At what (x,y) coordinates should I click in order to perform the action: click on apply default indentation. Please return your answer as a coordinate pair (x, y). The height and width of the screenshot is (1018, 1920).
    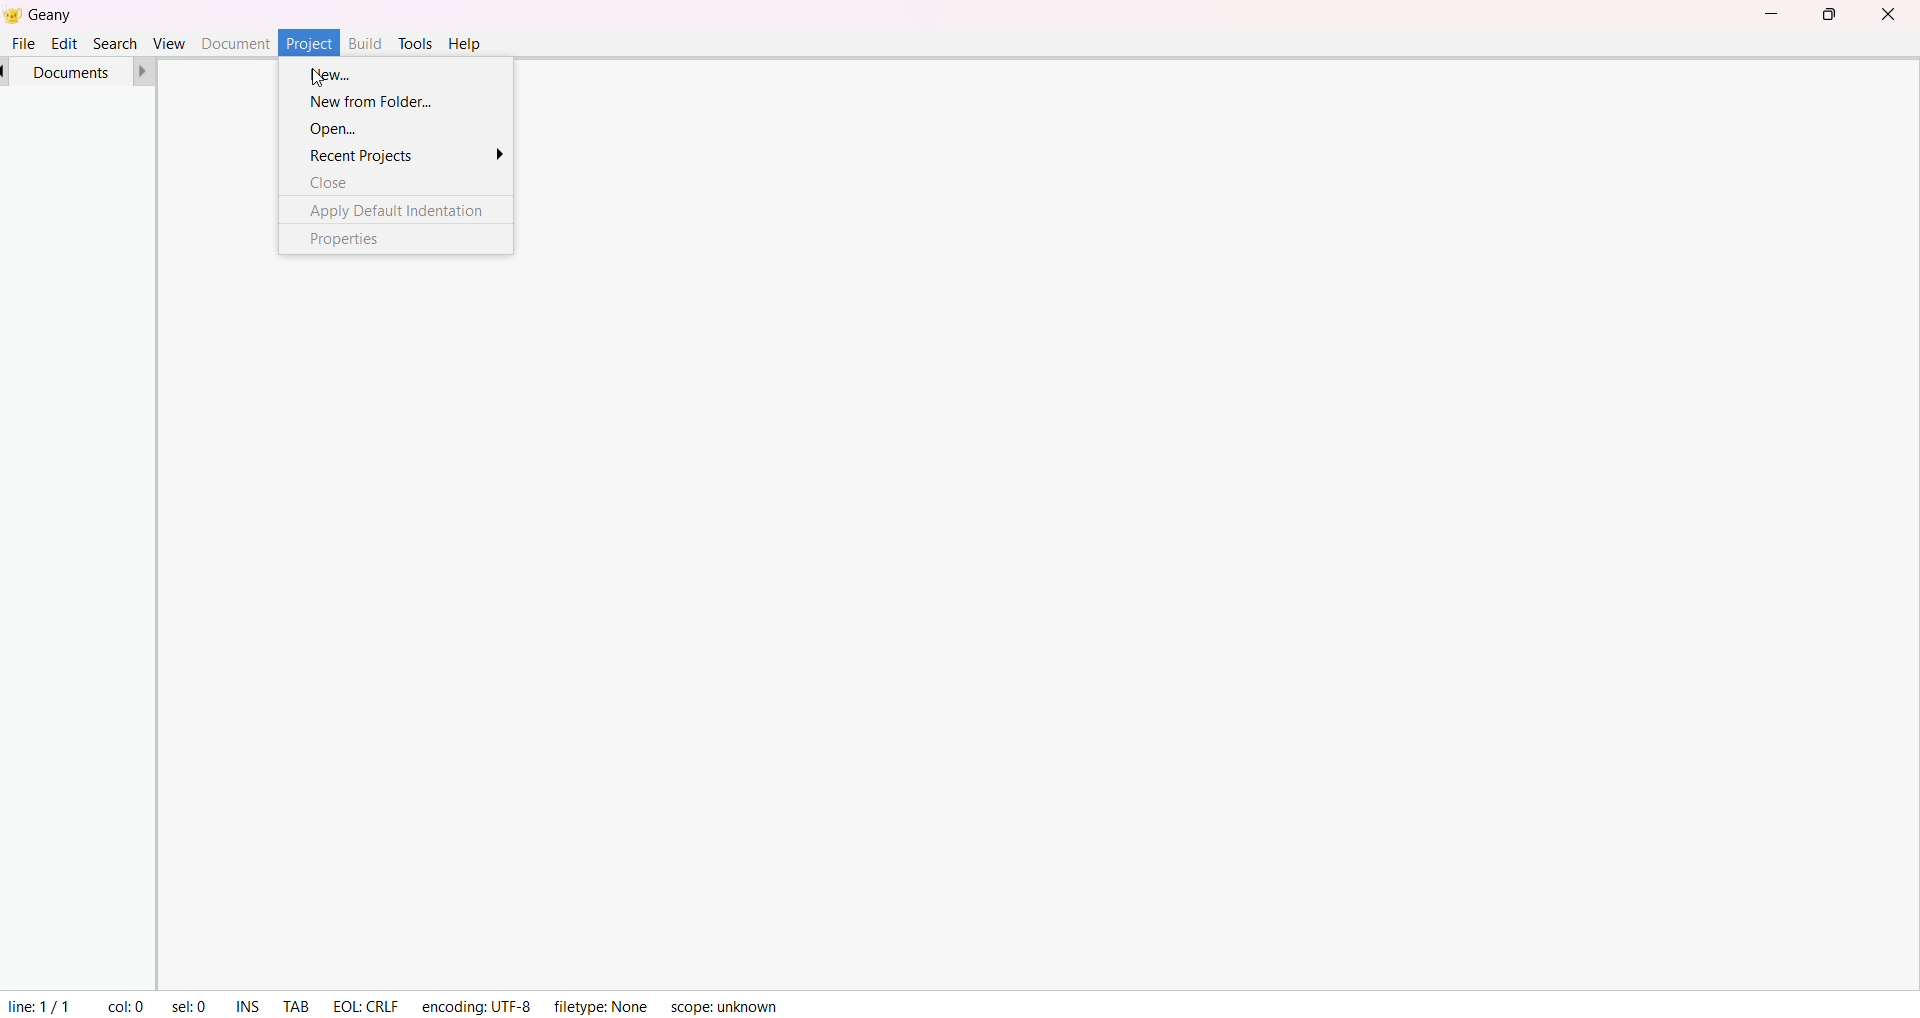
    Looking at the image, I should click on (408, 212).